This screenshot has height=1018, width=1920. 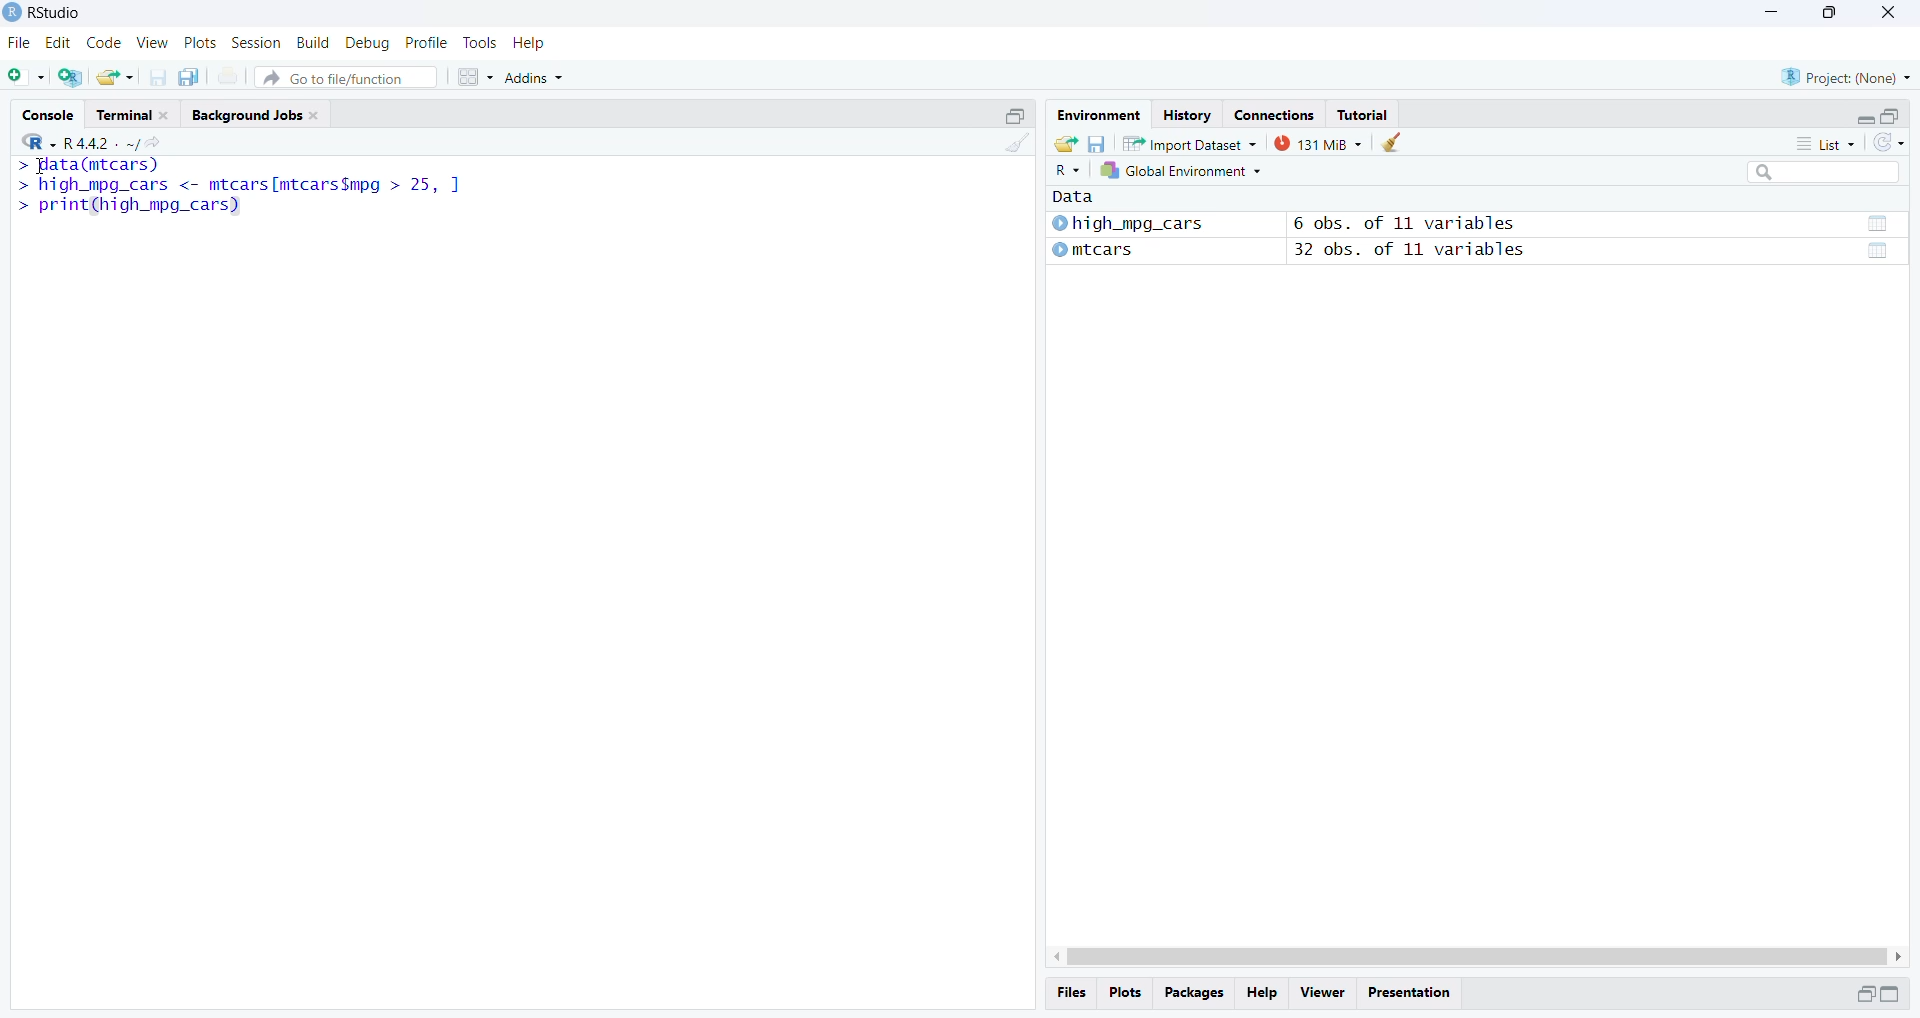 I want to click on create a project, so click(x=73, y=77).